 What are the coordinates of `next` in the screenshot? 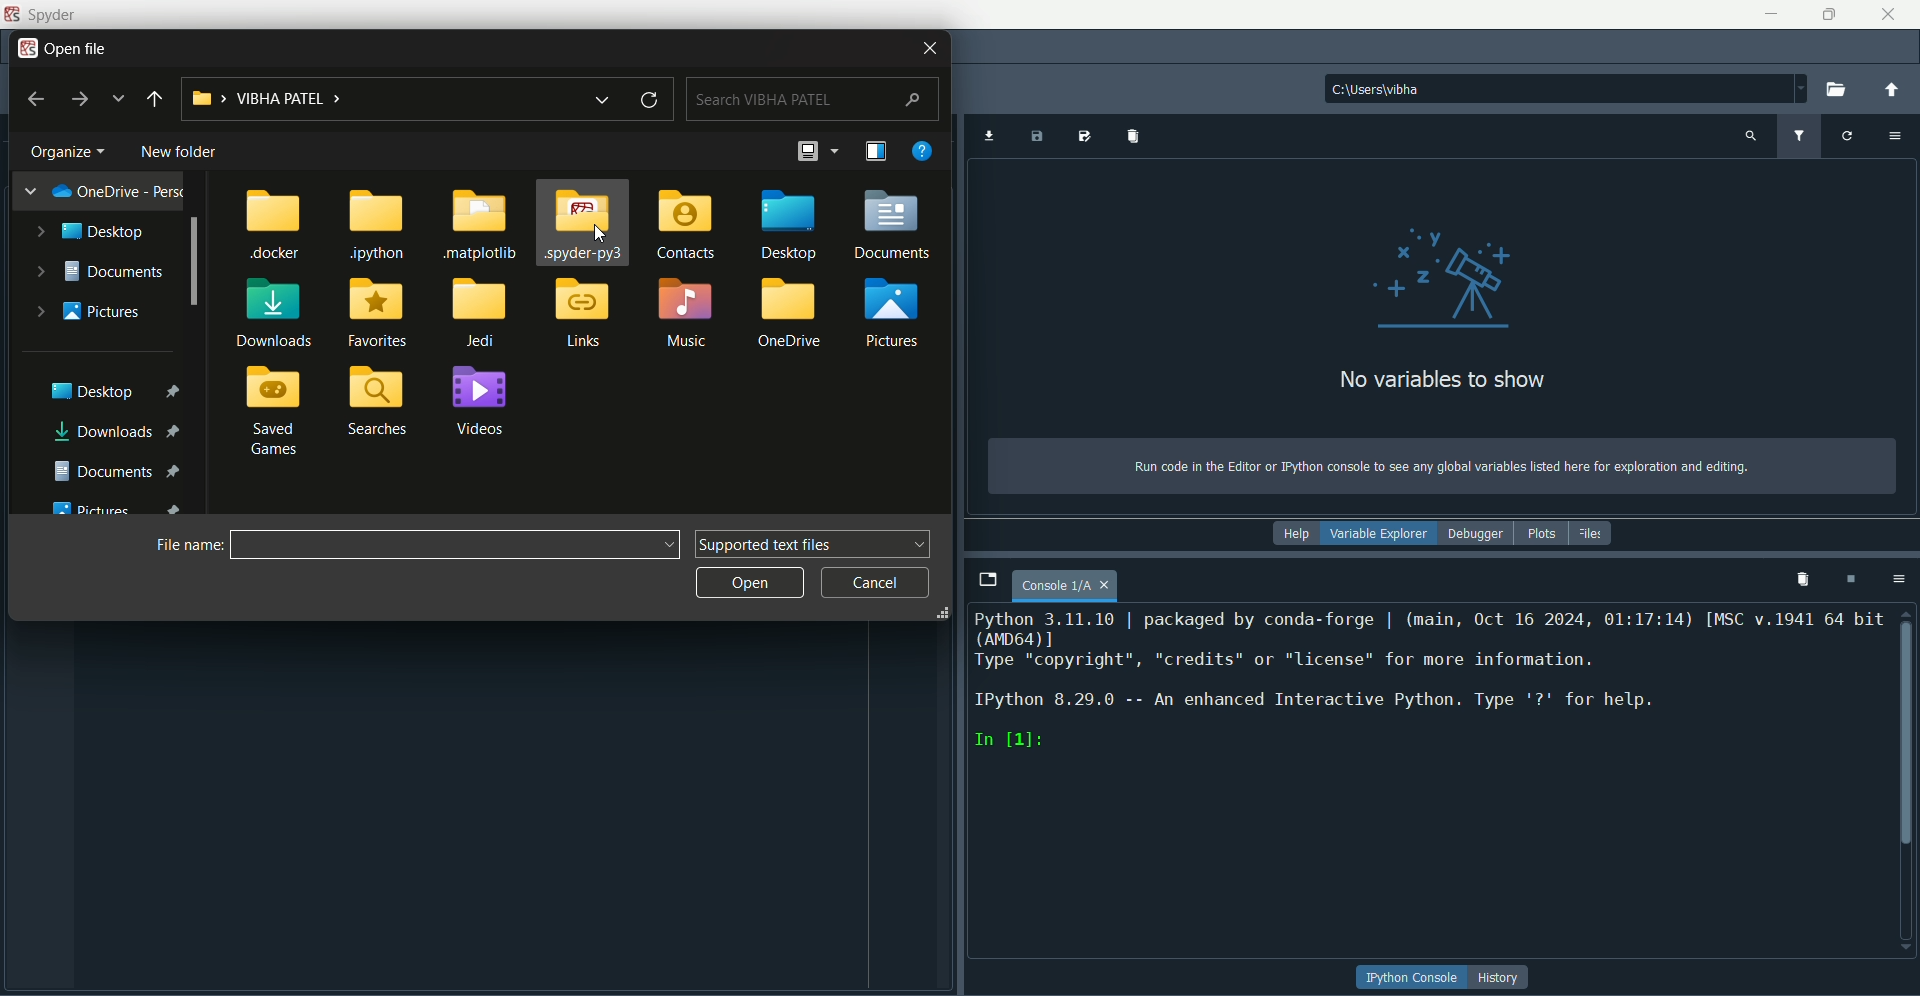 It's located at (79, 100).